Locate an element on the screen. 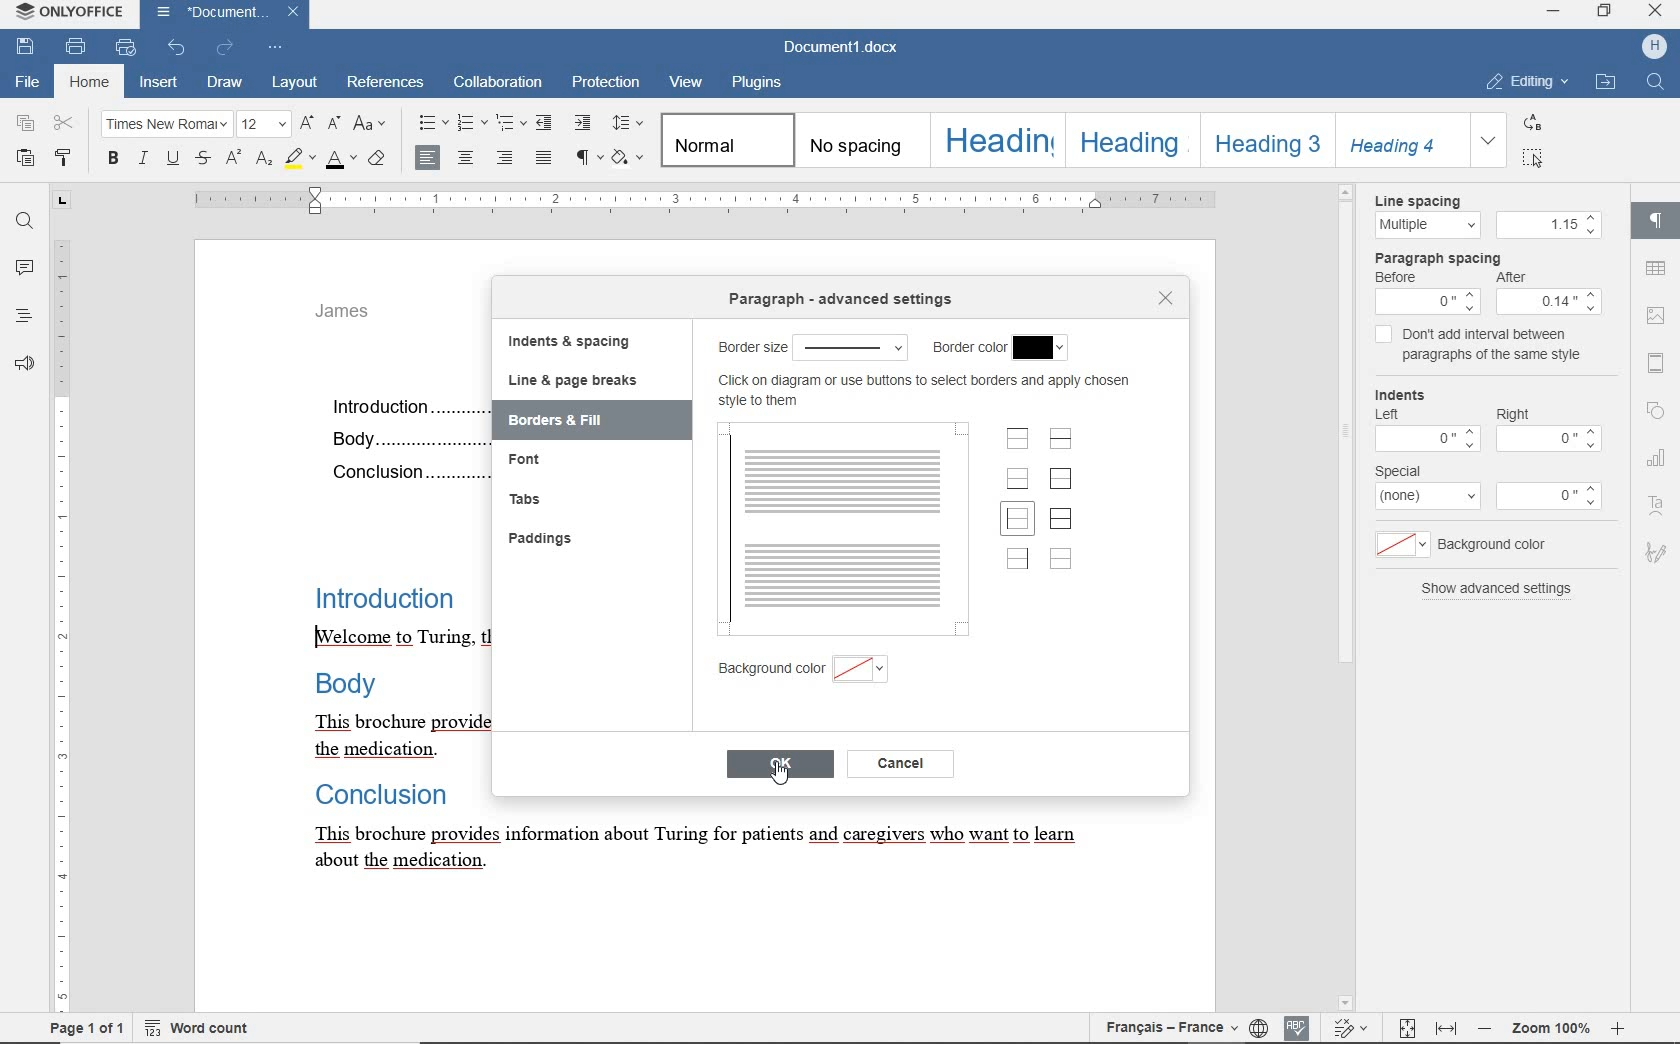 The width and height of the screenshot is (1680, 1044). border options is located at coordinates (853, 347).